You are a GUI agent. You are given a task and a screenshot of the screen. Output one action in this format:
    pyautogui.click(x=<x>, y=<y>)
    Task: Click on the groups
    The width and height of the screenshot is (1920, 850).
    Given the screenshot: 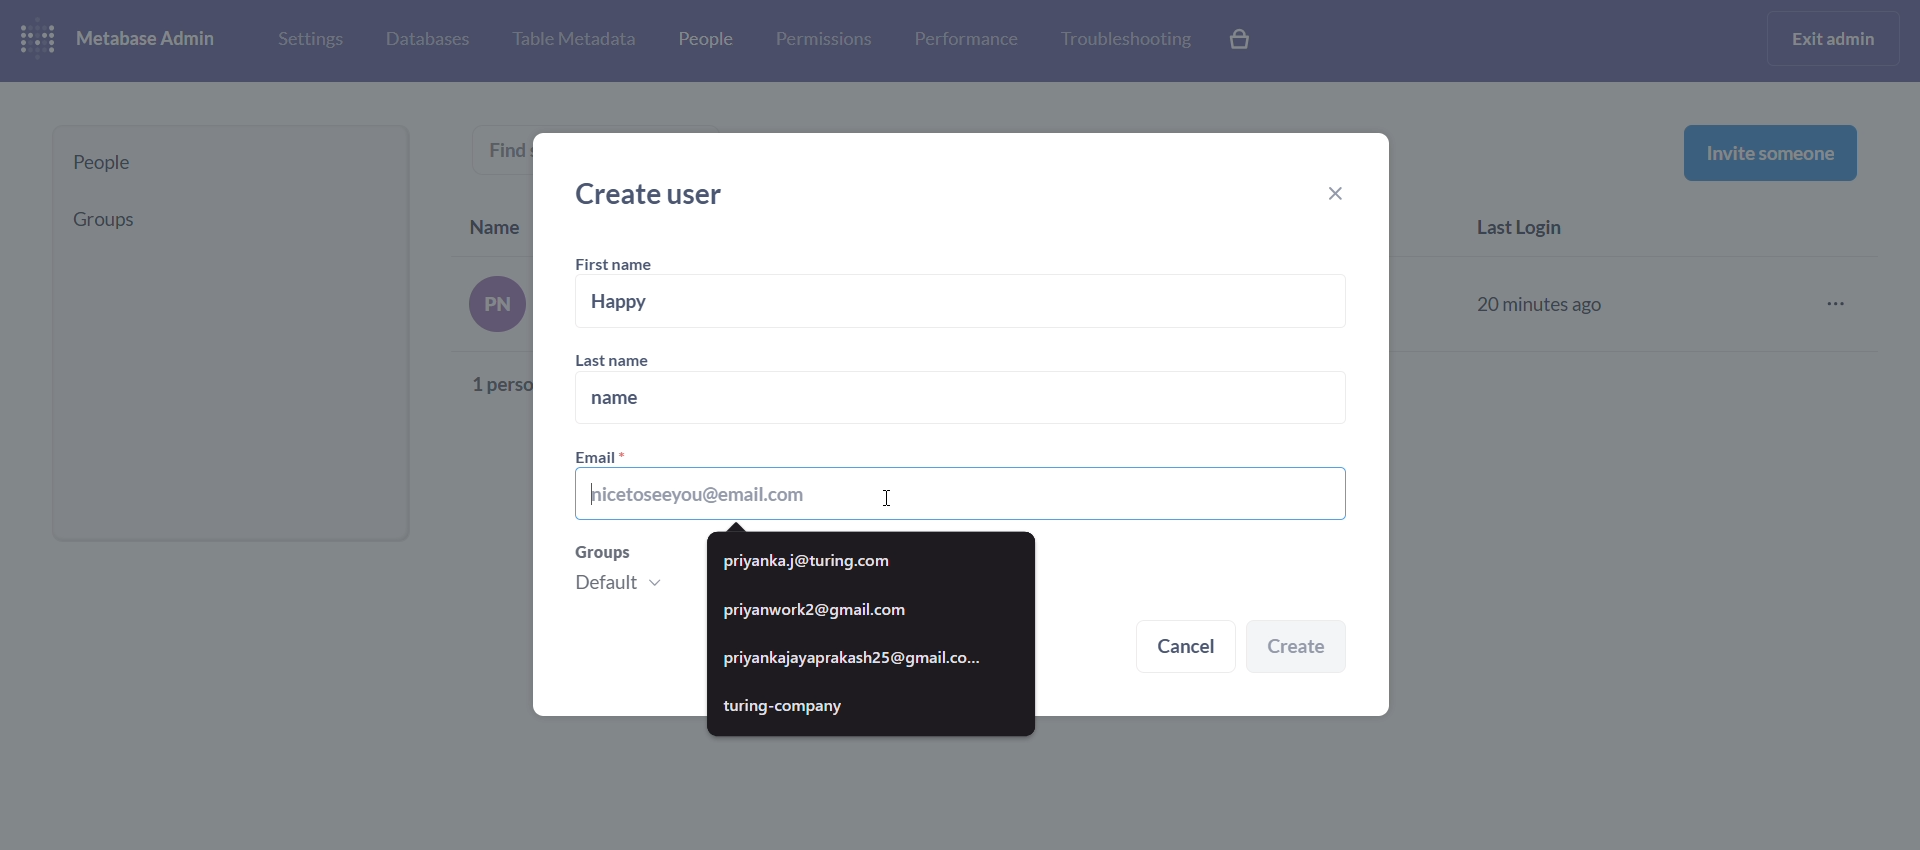 What is the action you would take?
    pyautogui.click(x=223, y=219)
    